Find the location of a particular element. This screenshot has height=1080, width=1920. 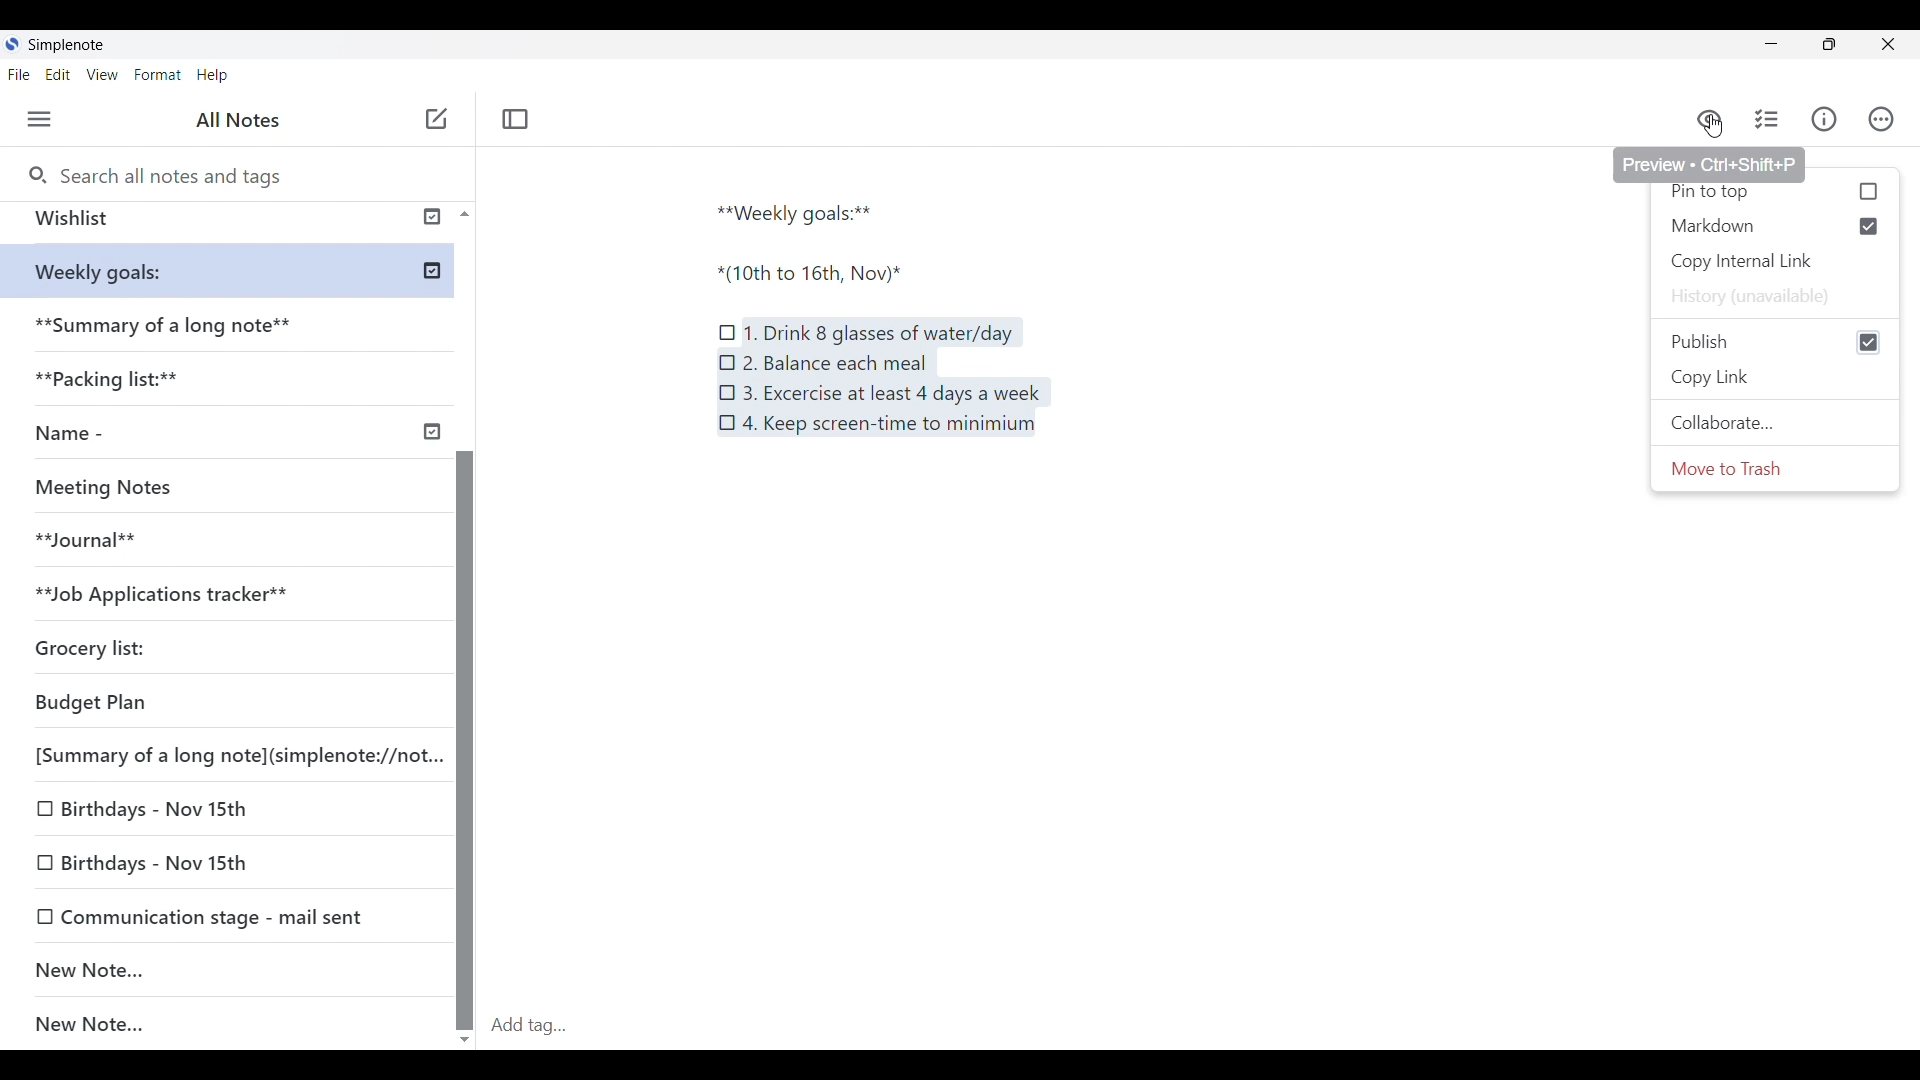

All notes is located at coordinates (243, 120).